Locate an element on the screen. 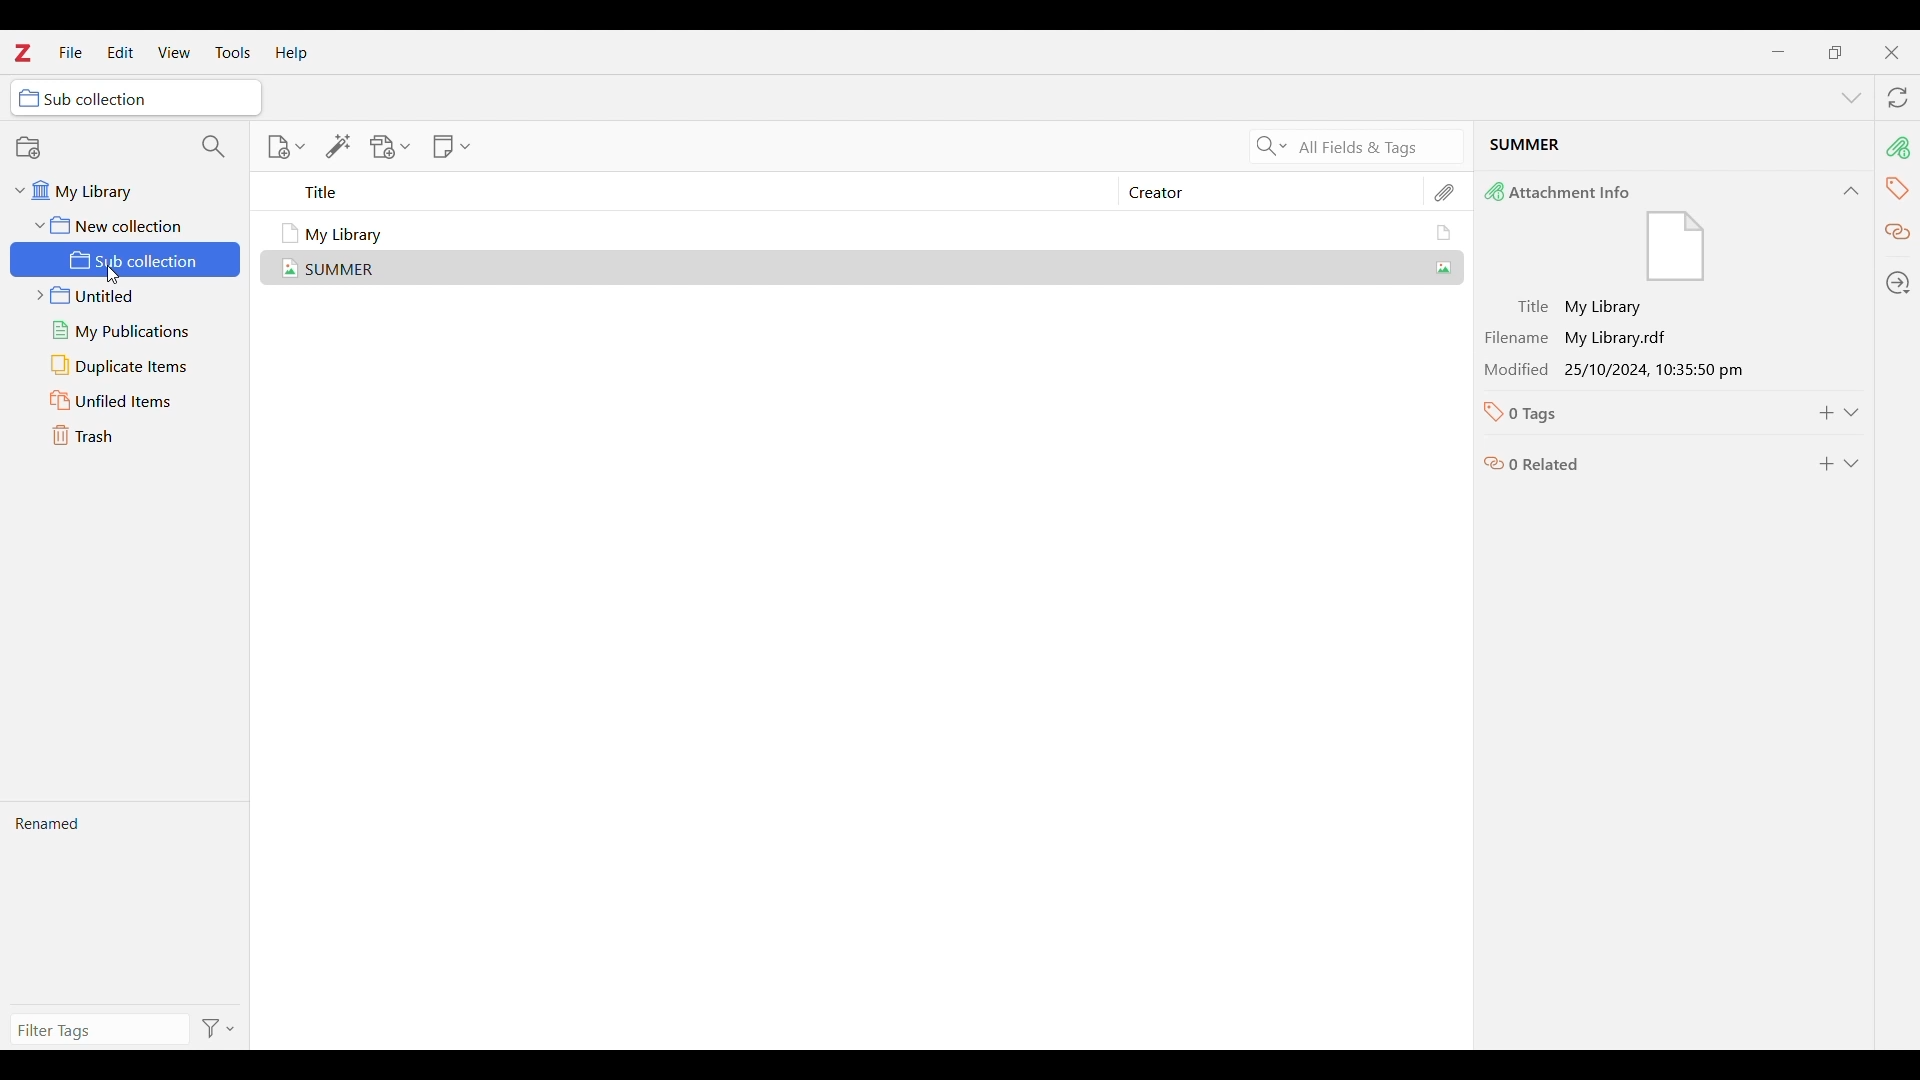  Expand is located at coordinates (1852, 413).